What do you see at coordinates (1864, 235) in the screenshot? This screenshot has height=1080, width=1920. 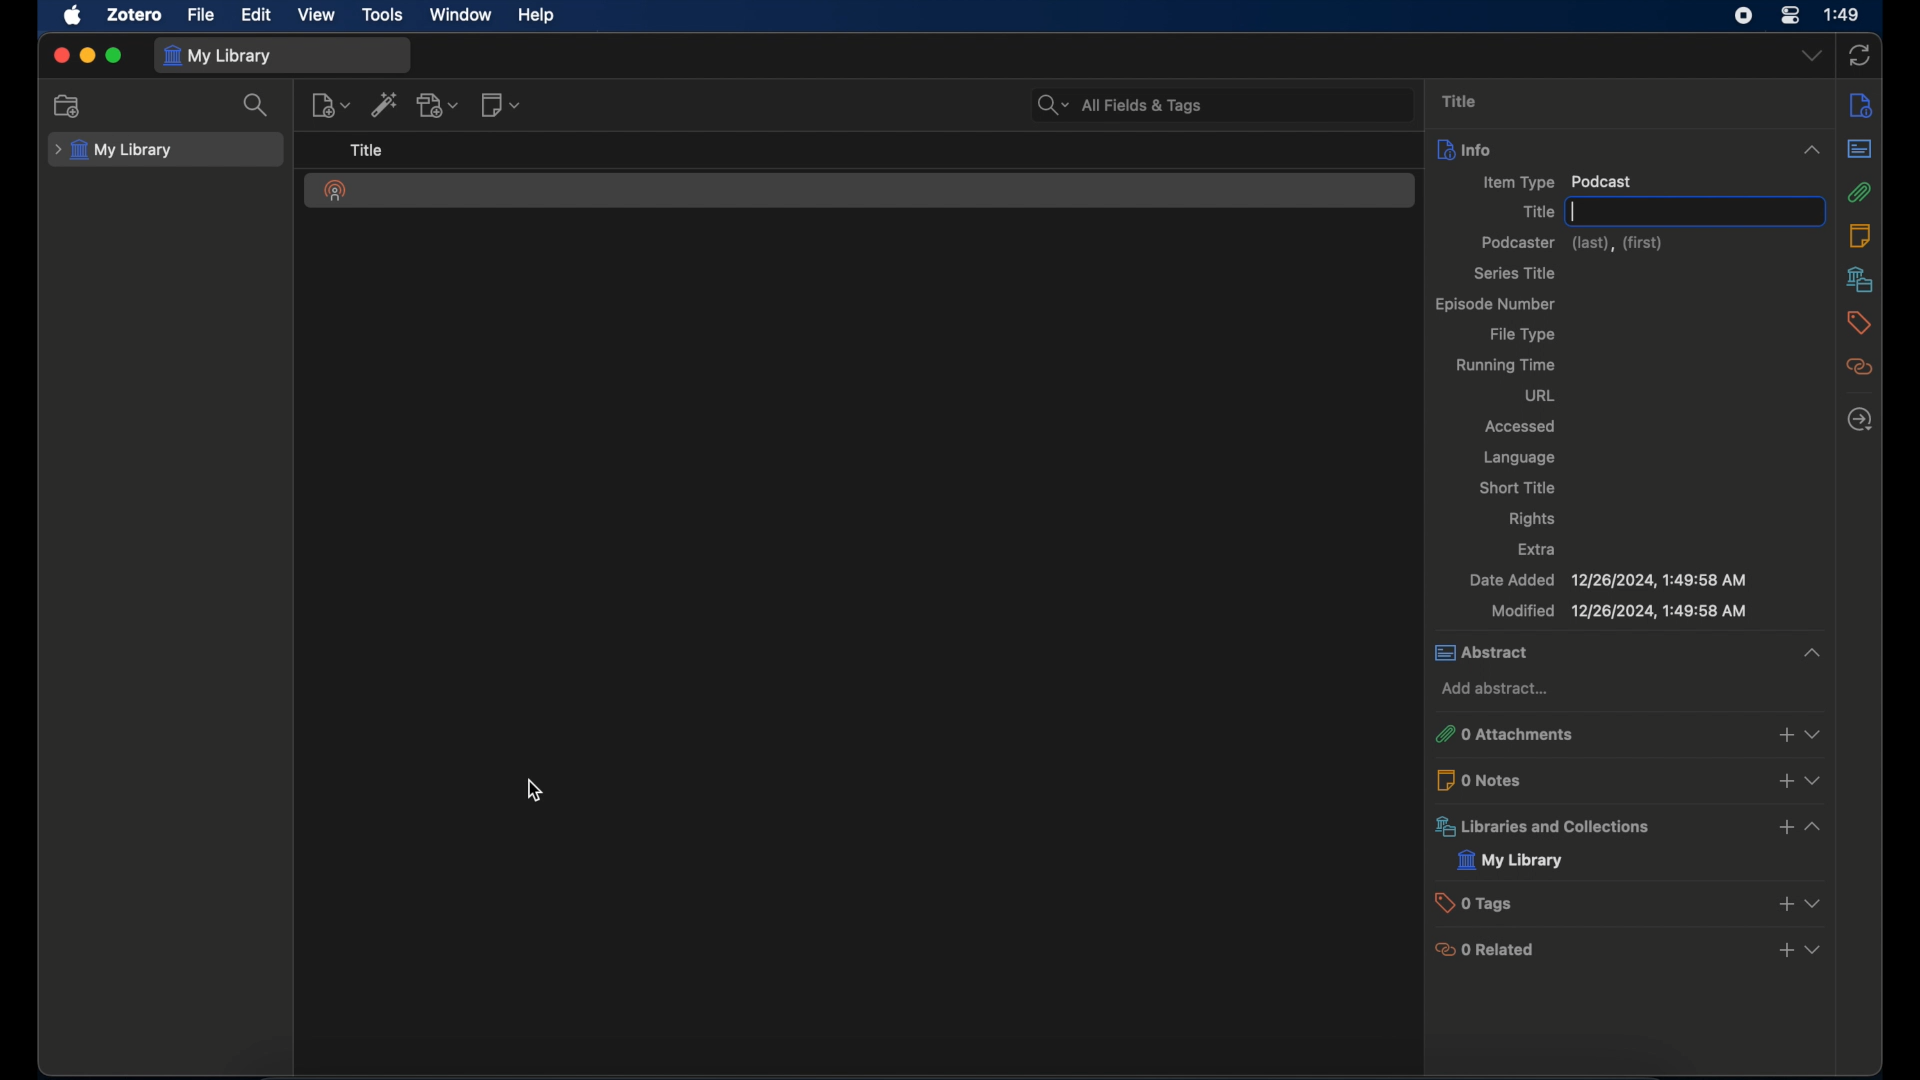 I see `notes` at bounding box center [1864, 235].